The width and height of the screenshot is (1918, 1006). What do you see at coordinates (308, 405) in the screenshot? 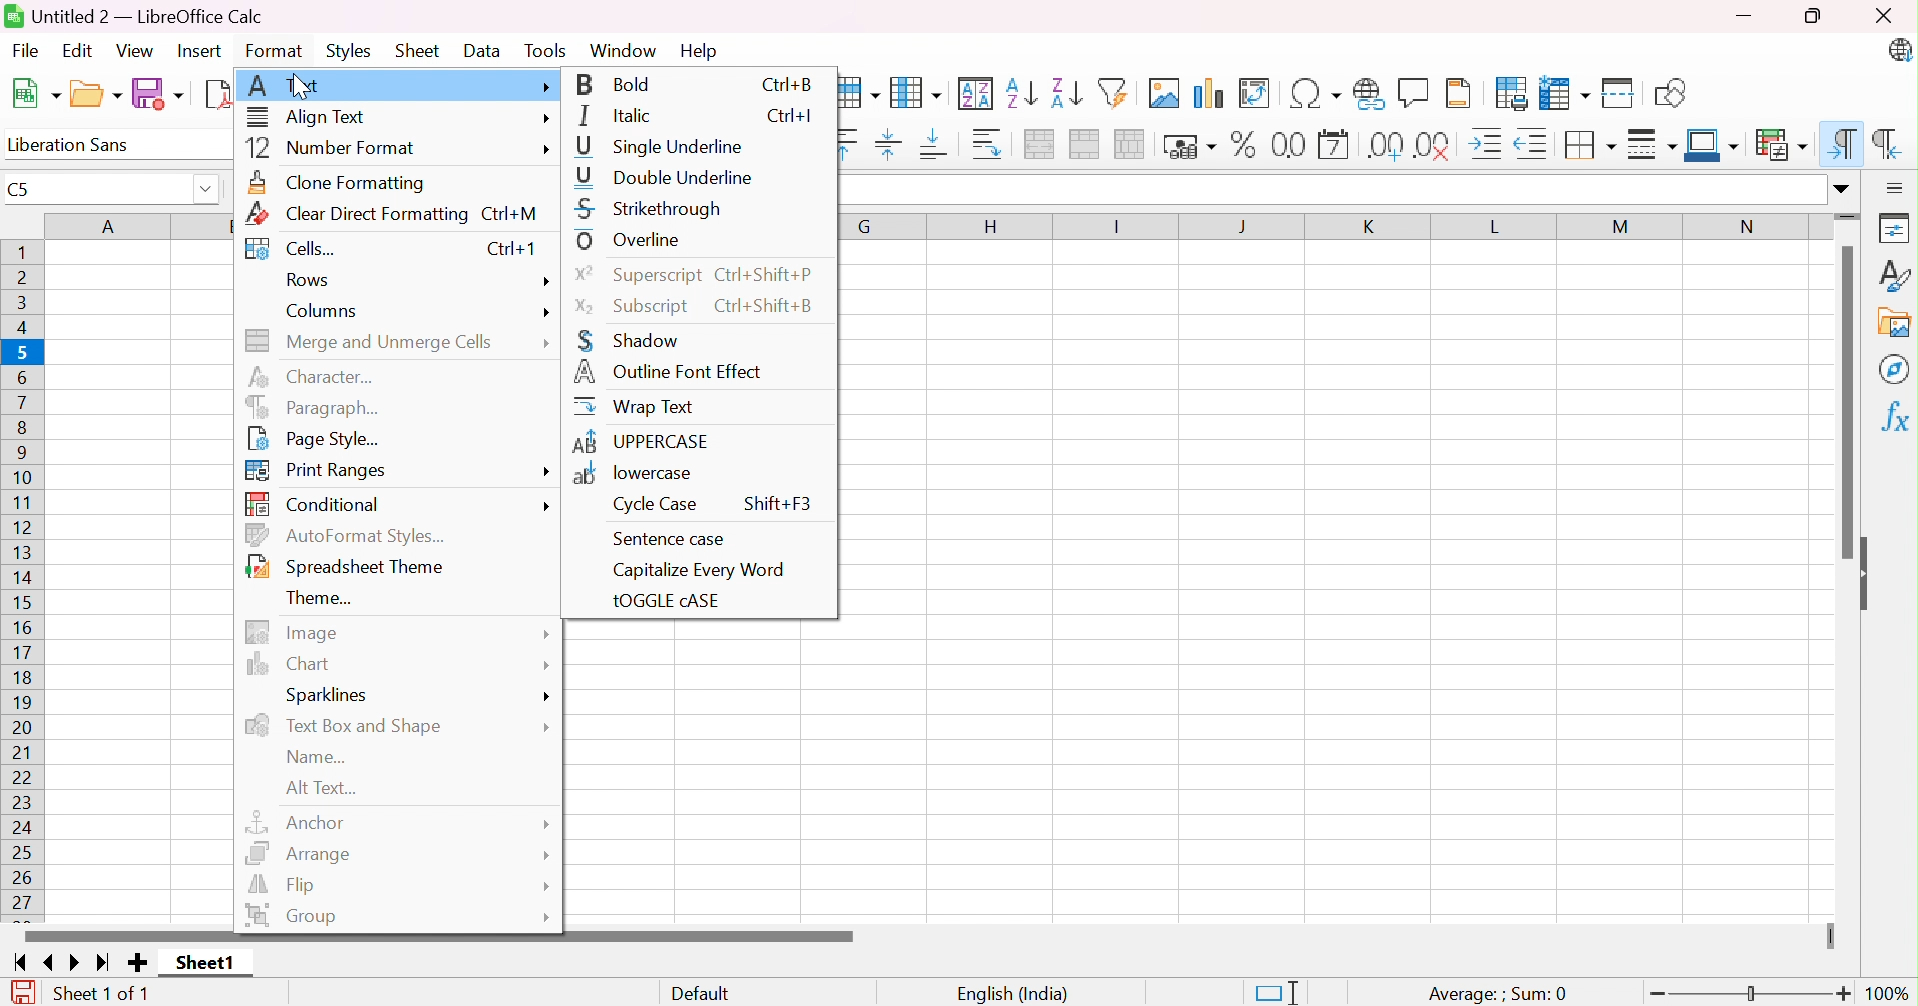
I see `Paragraph...` at bounding box center [308, 405].